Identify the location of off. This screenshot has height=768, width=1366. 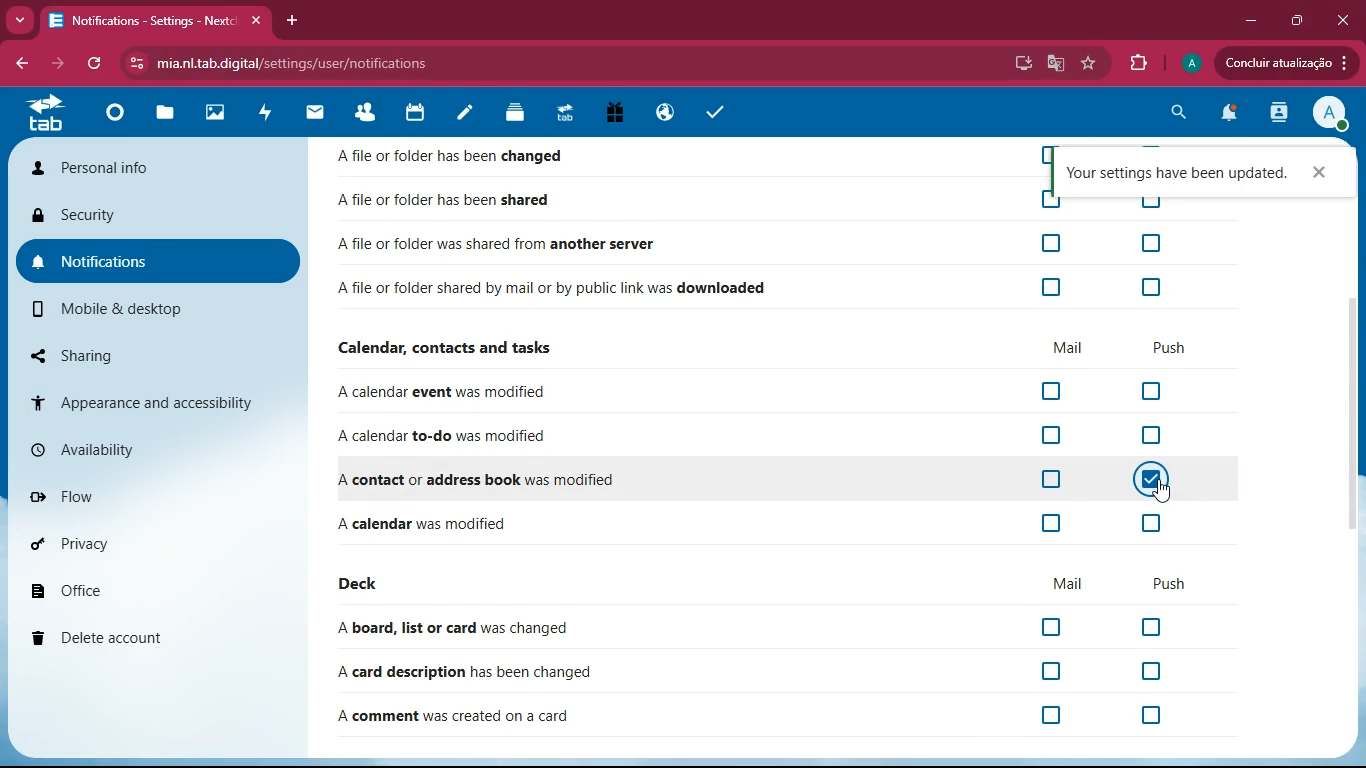
(1048, 522).